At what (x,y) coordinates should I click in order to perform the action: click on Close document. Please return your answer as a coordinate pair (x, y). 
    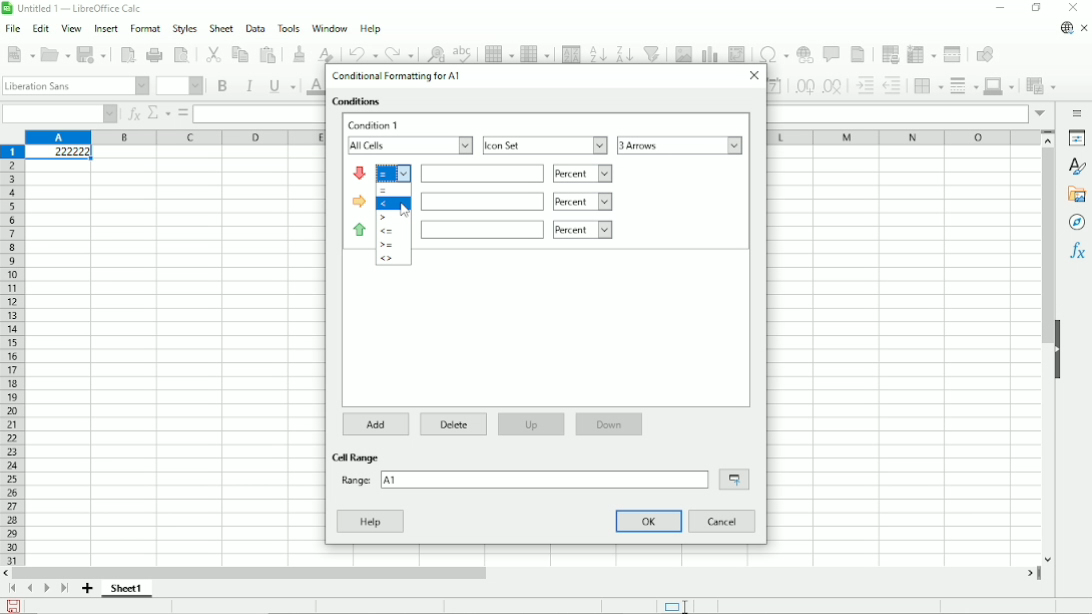
    Looking at the image, I should click on (1085, 29).